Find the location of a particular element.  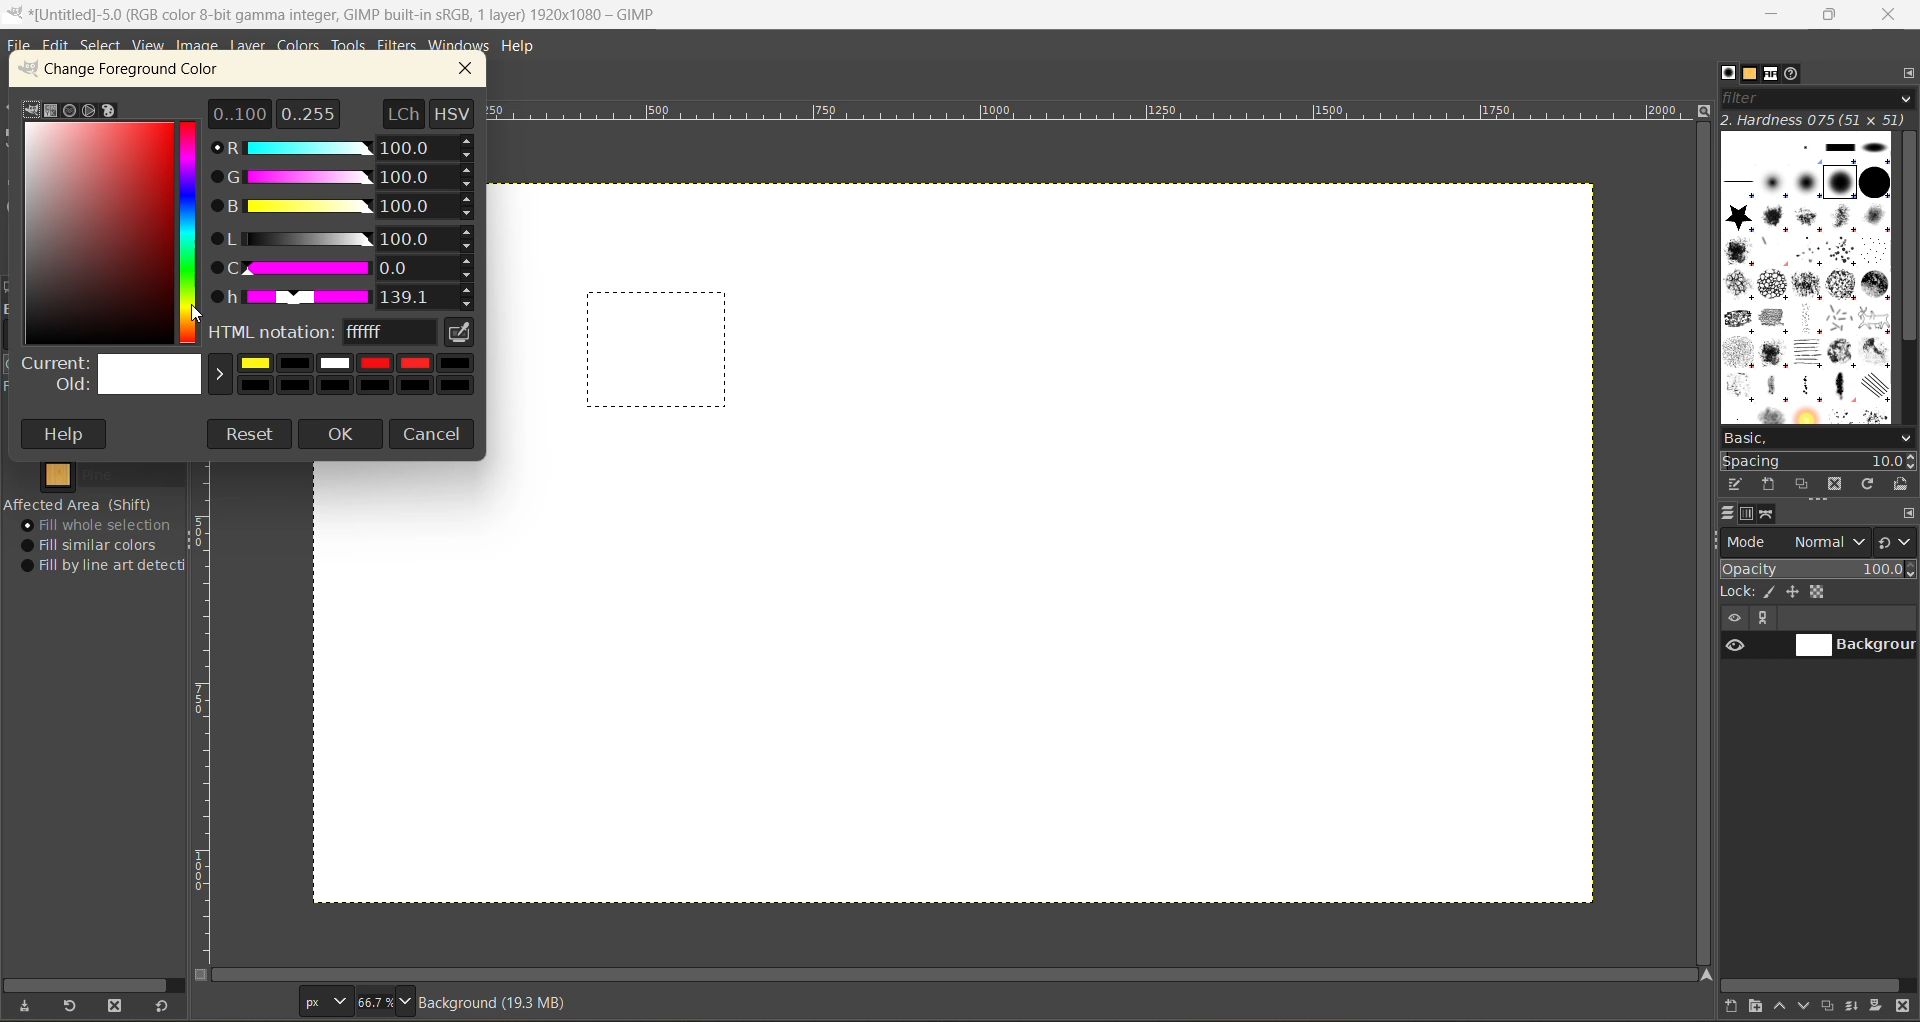

color shade is located at coordinates (99, 234).